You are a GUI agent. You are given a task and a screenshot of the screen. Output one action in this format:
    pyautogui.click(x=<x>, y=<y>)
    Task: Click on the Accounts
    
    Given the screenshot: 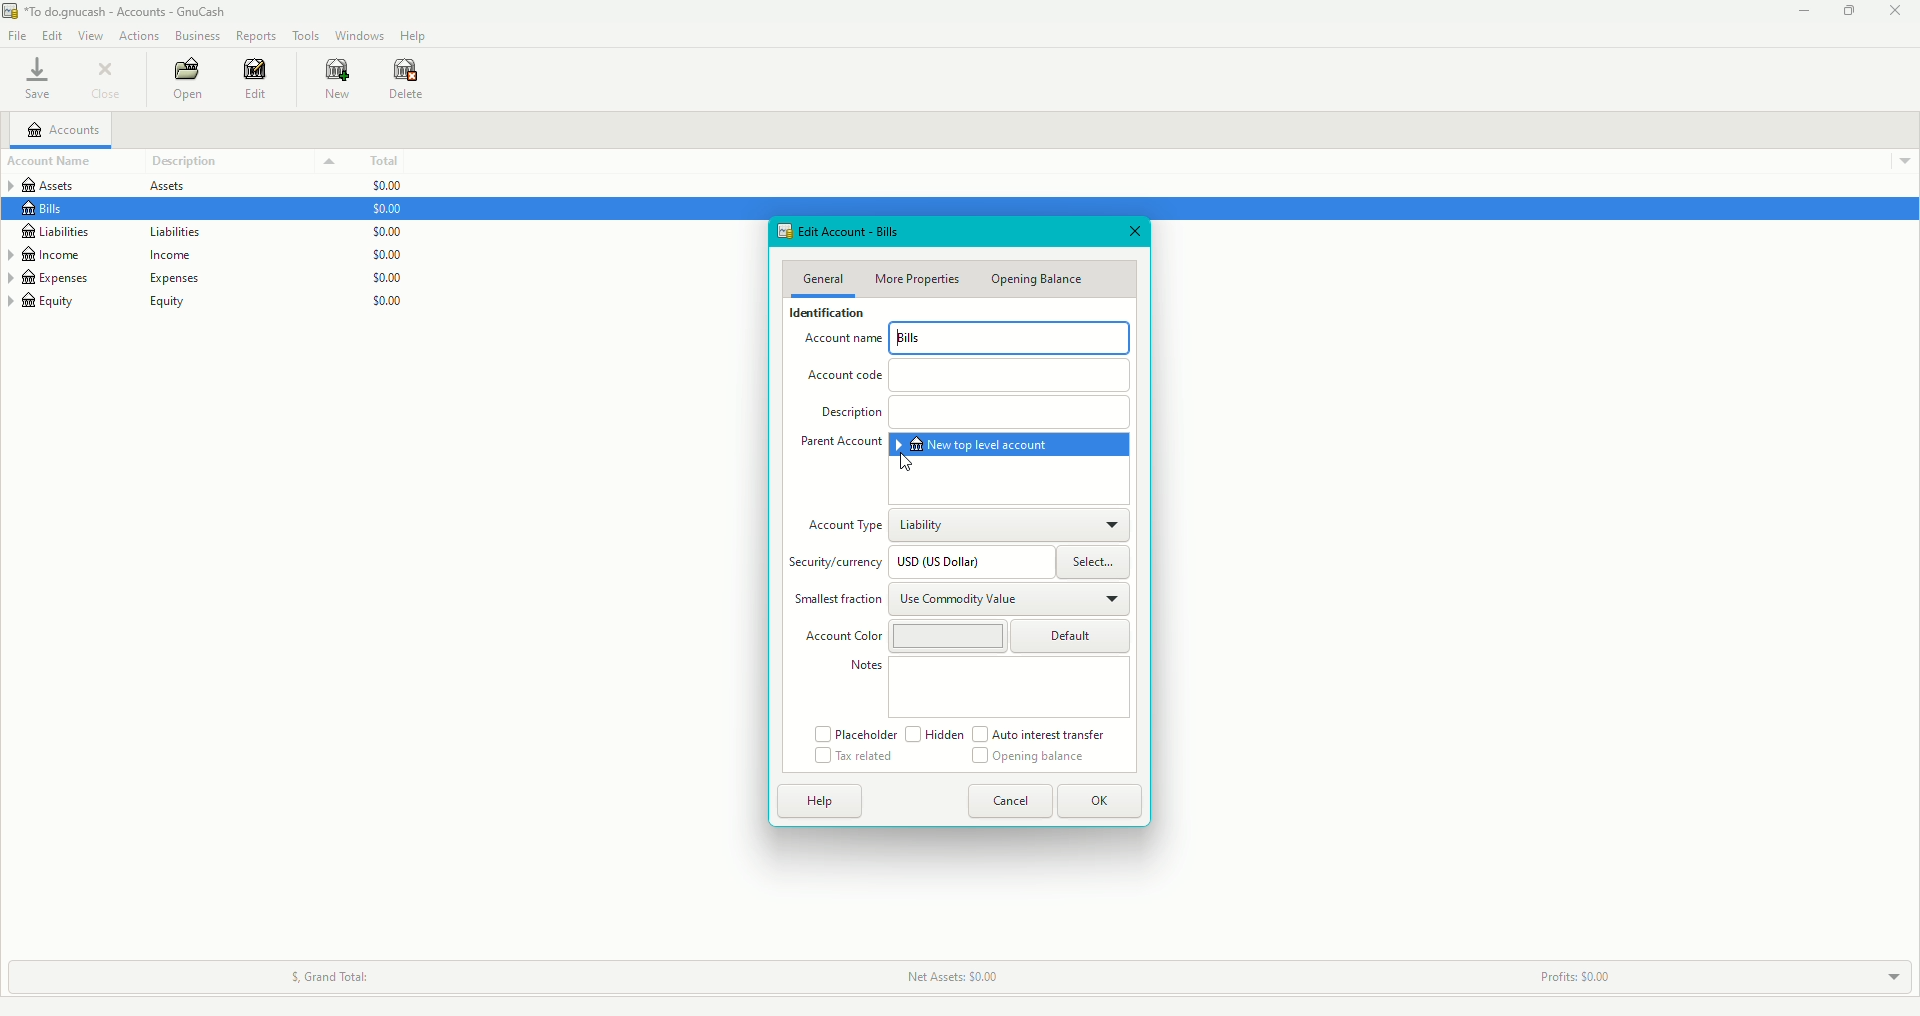 What is the action you would take?
    pyautogui.click(x=68, y=129)
    